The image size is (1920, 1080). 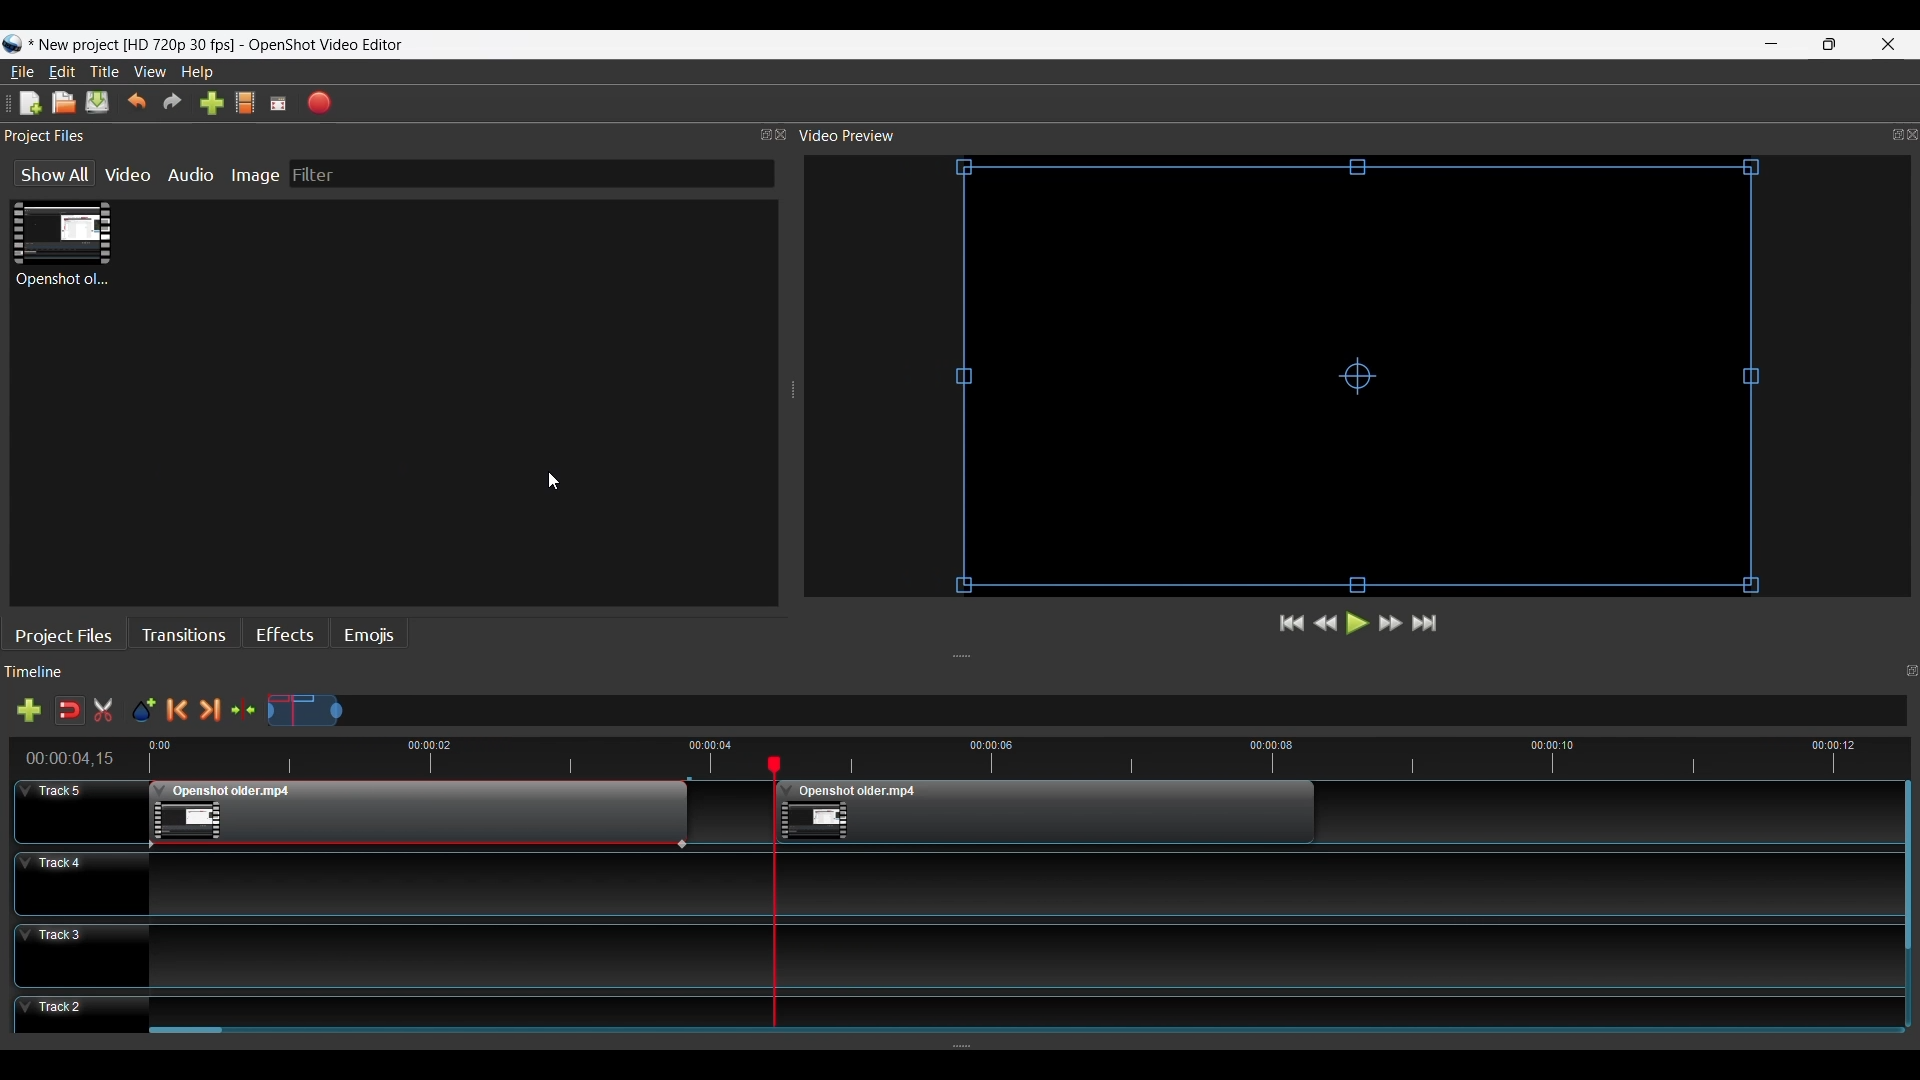 What do you see at coordinates (99, 105) in the screenshot?
I see `Save File` at bounding box center [99, 105].